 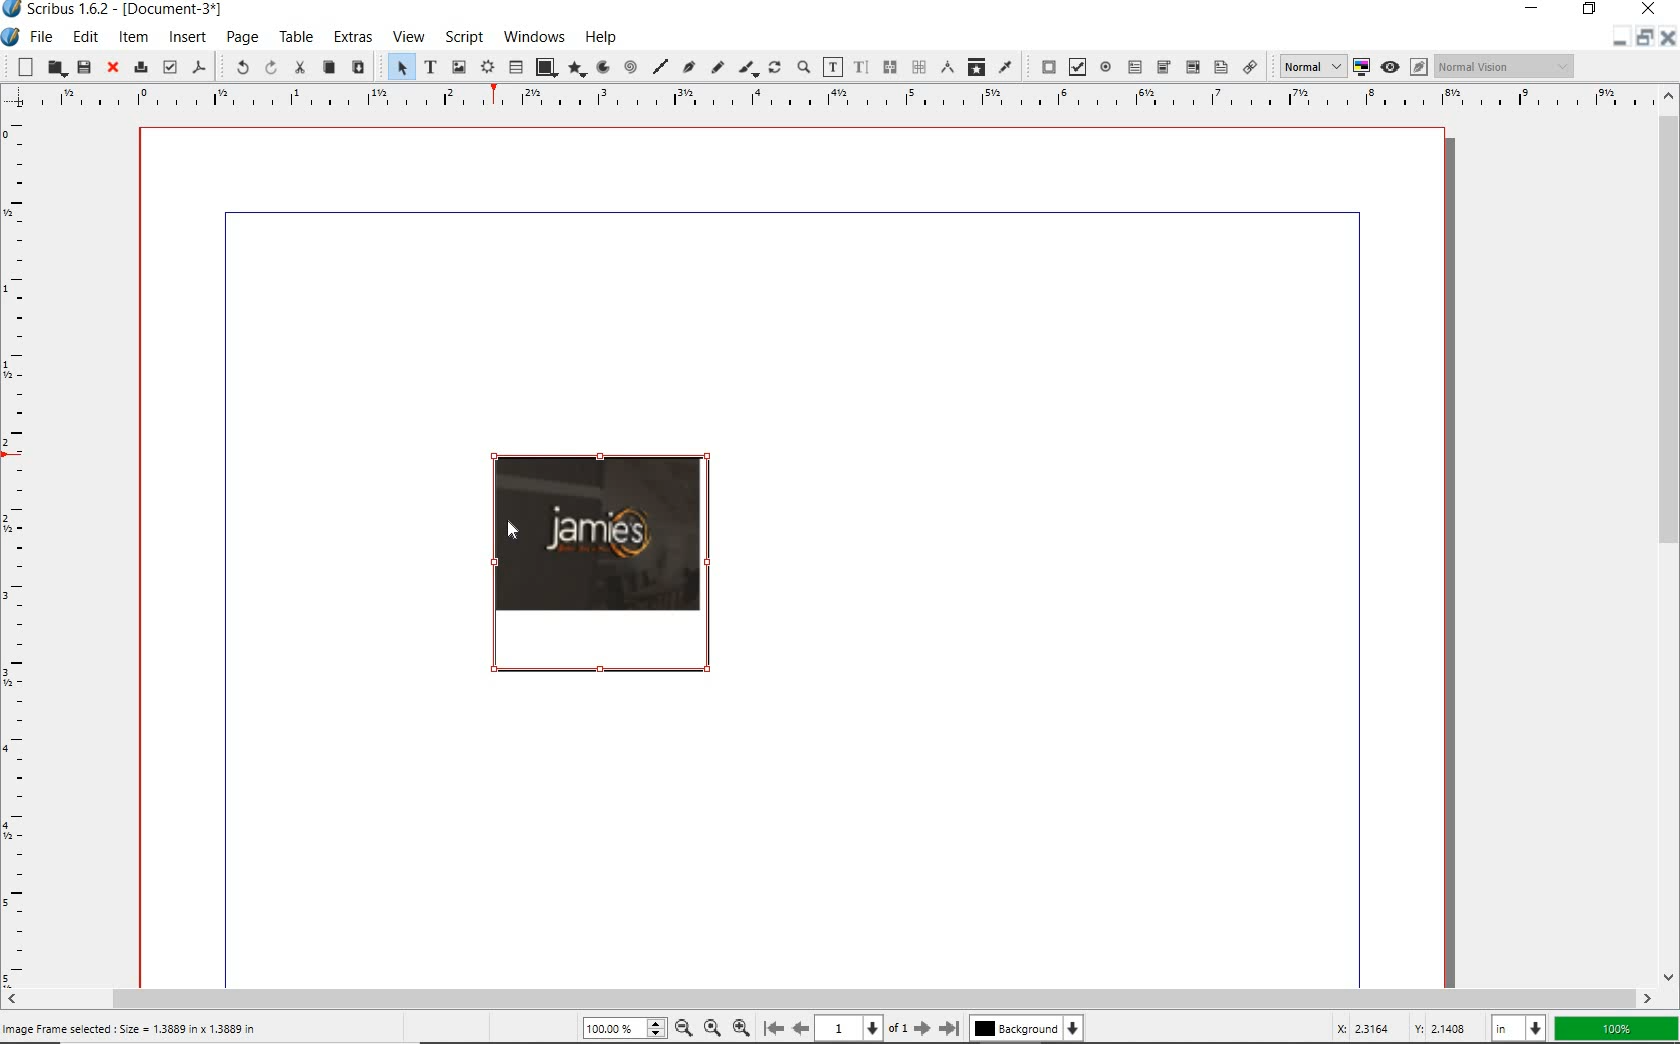 What do you see at coordinates (713, 1030) in the screenshot?
I see `zoom to` at bounding box center [713, 1030].